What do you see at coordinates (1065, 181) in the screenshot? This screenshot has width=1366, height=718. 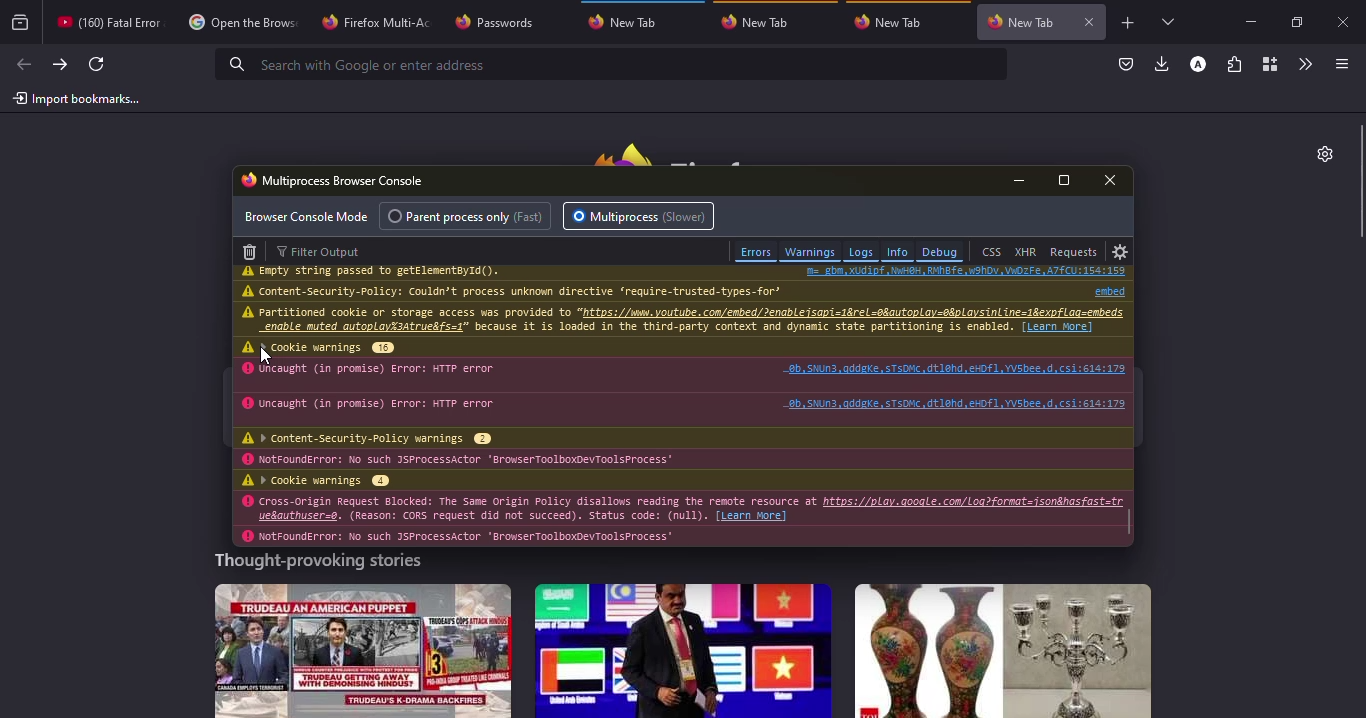 I see `maximize` at bounding box center [1065, 181].